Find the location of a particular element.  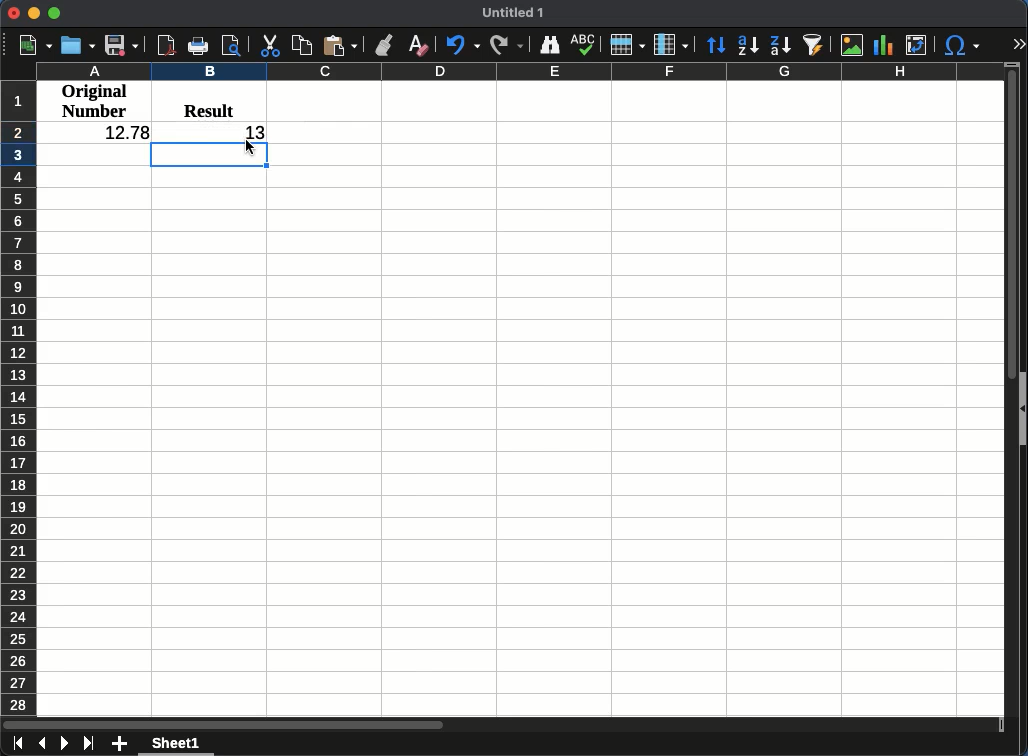

expand is located at coordinates (1018, 44).